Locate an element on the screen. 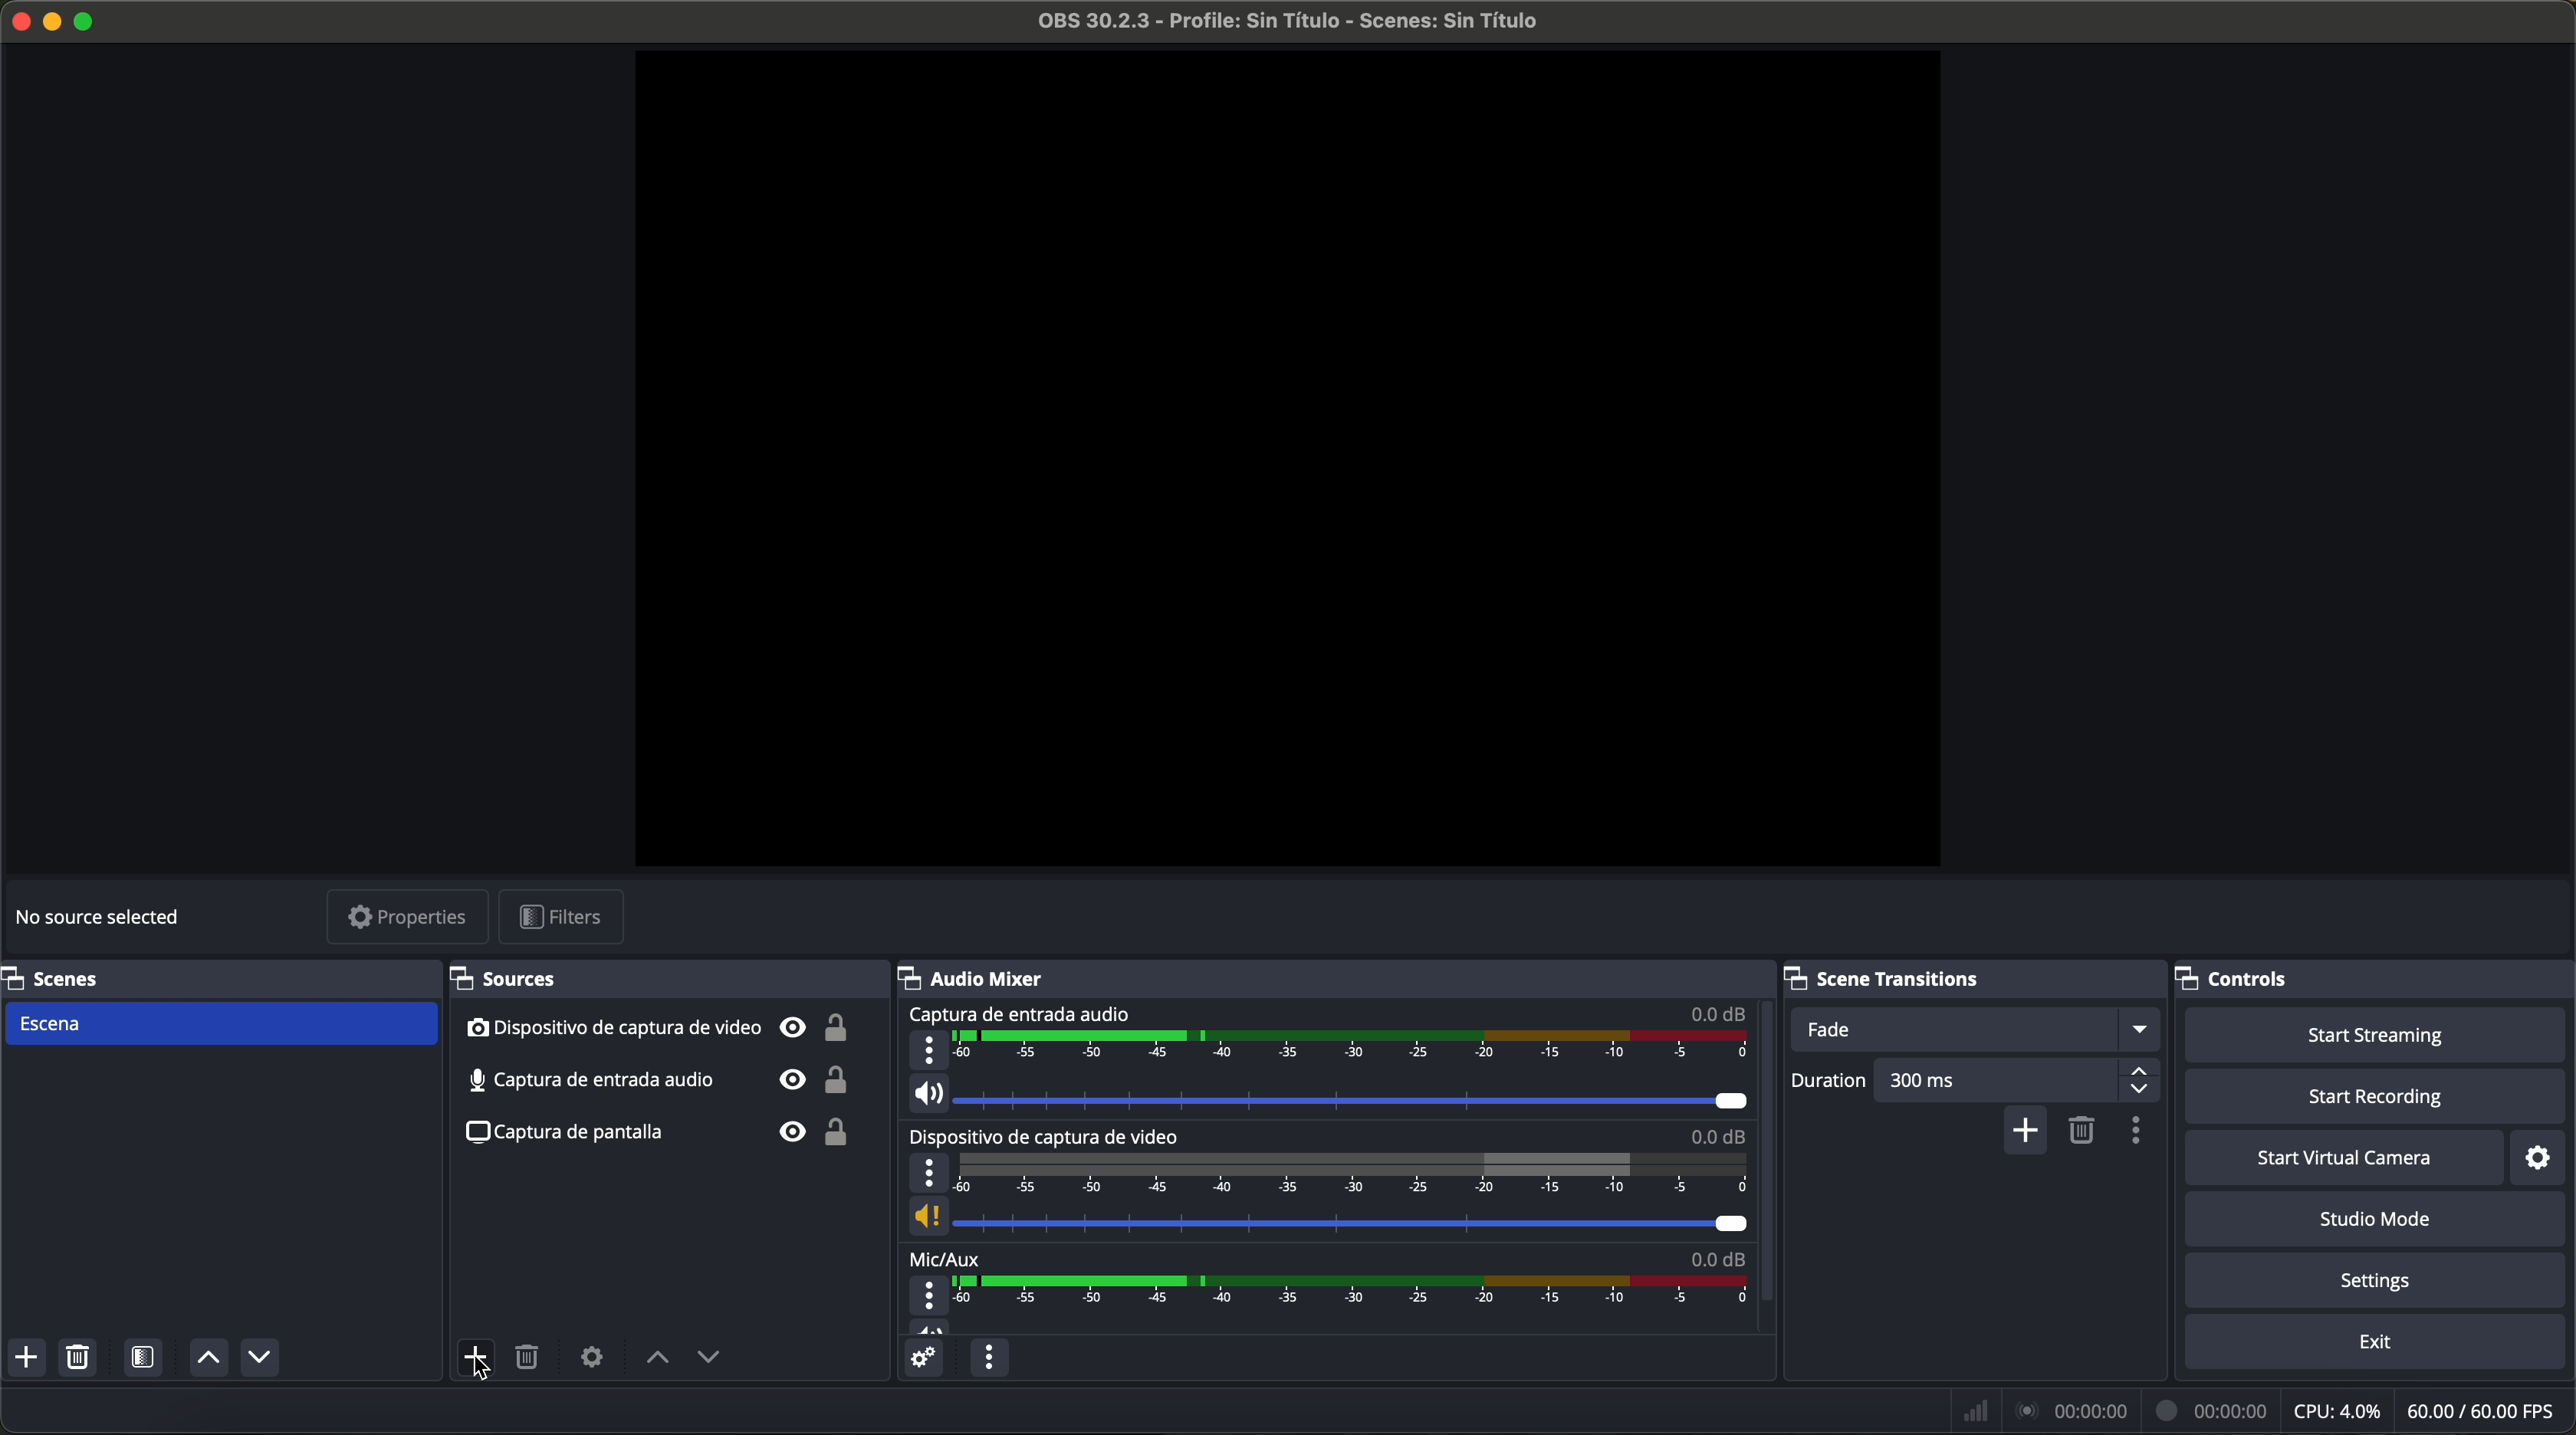  settings is located at coordinates (2547, 1156).